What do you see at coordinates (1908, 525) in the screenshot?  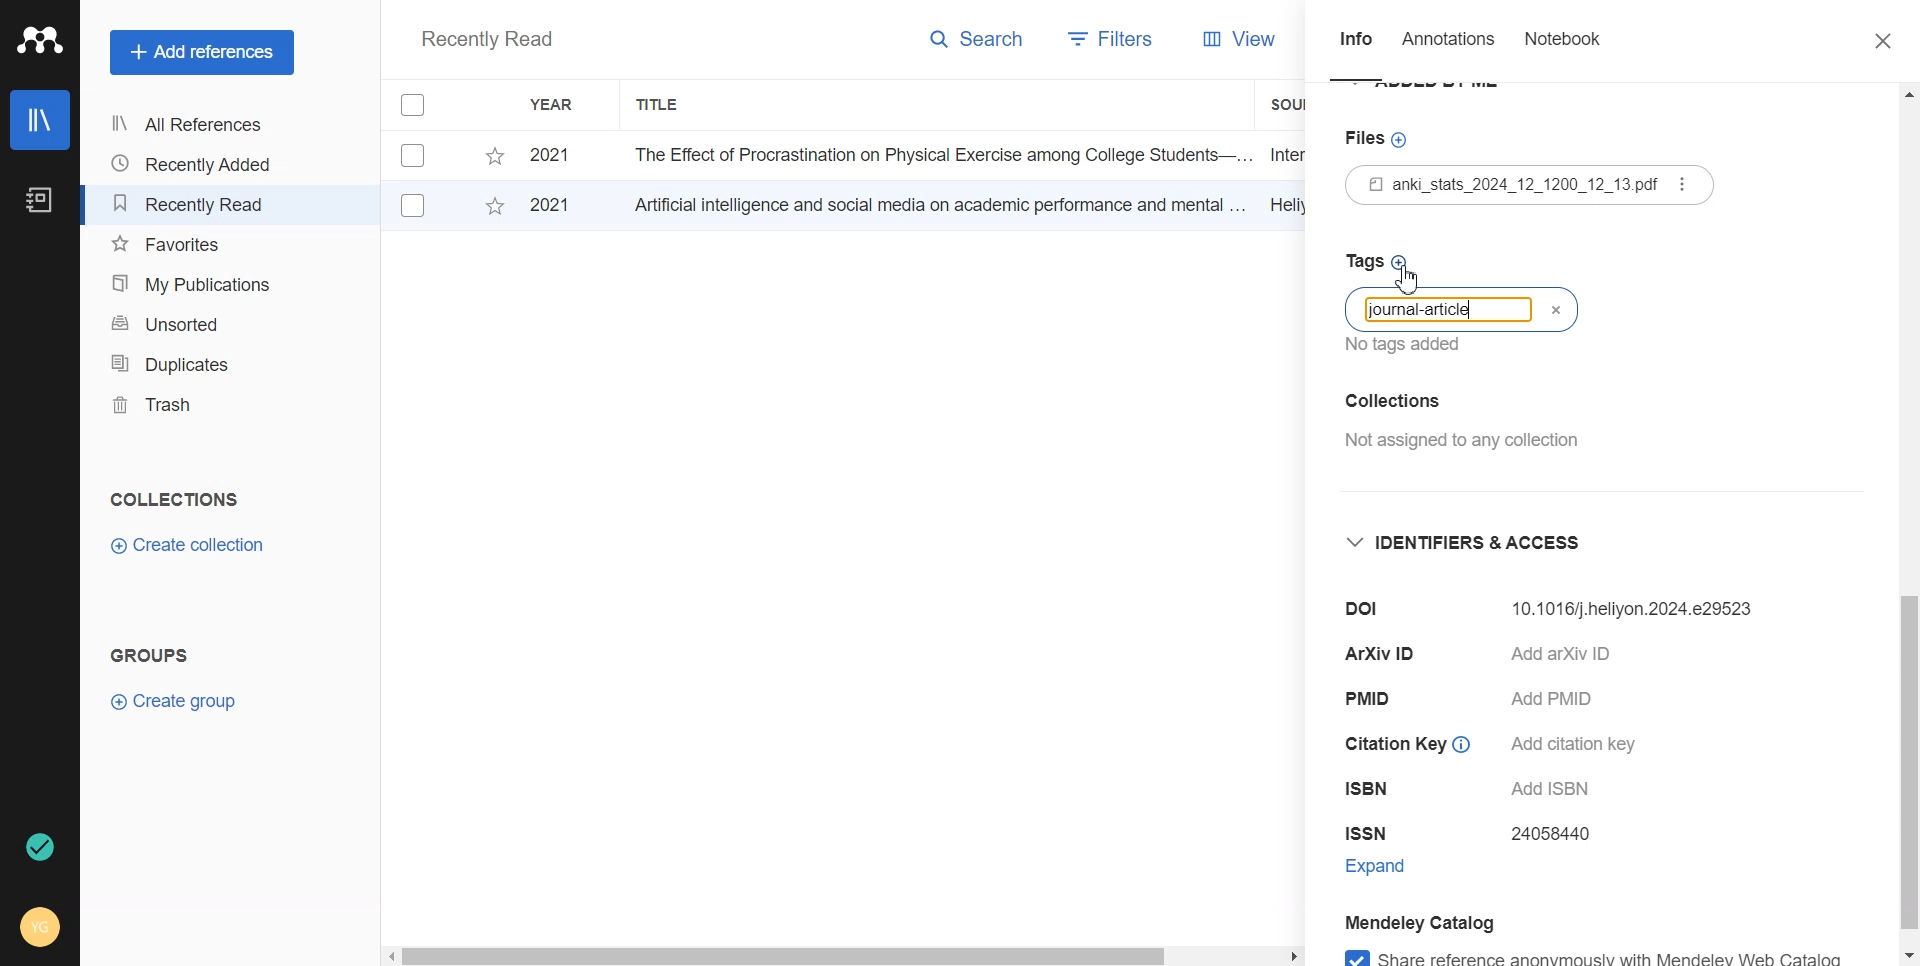 I see `Vertical scroll bar` at bounding box center [1908, 525].